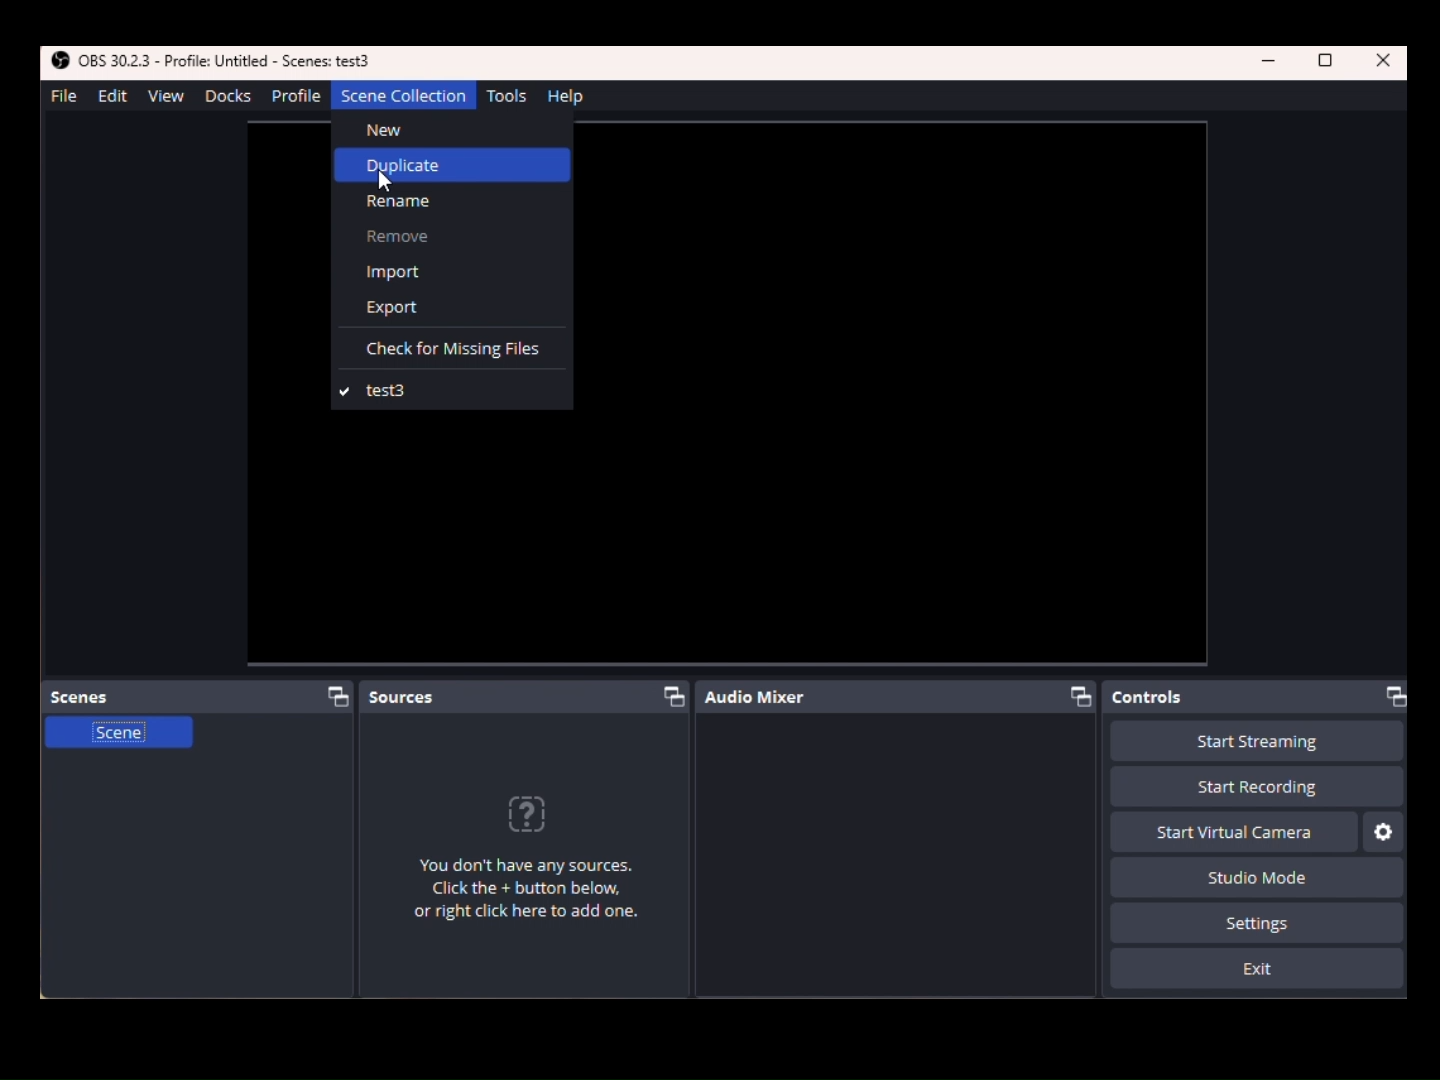 The height and width of the screenshot is (1080, 1440). Describe the element at coordinates (1384, 61) in the screenshot. I see `Close` at that location.